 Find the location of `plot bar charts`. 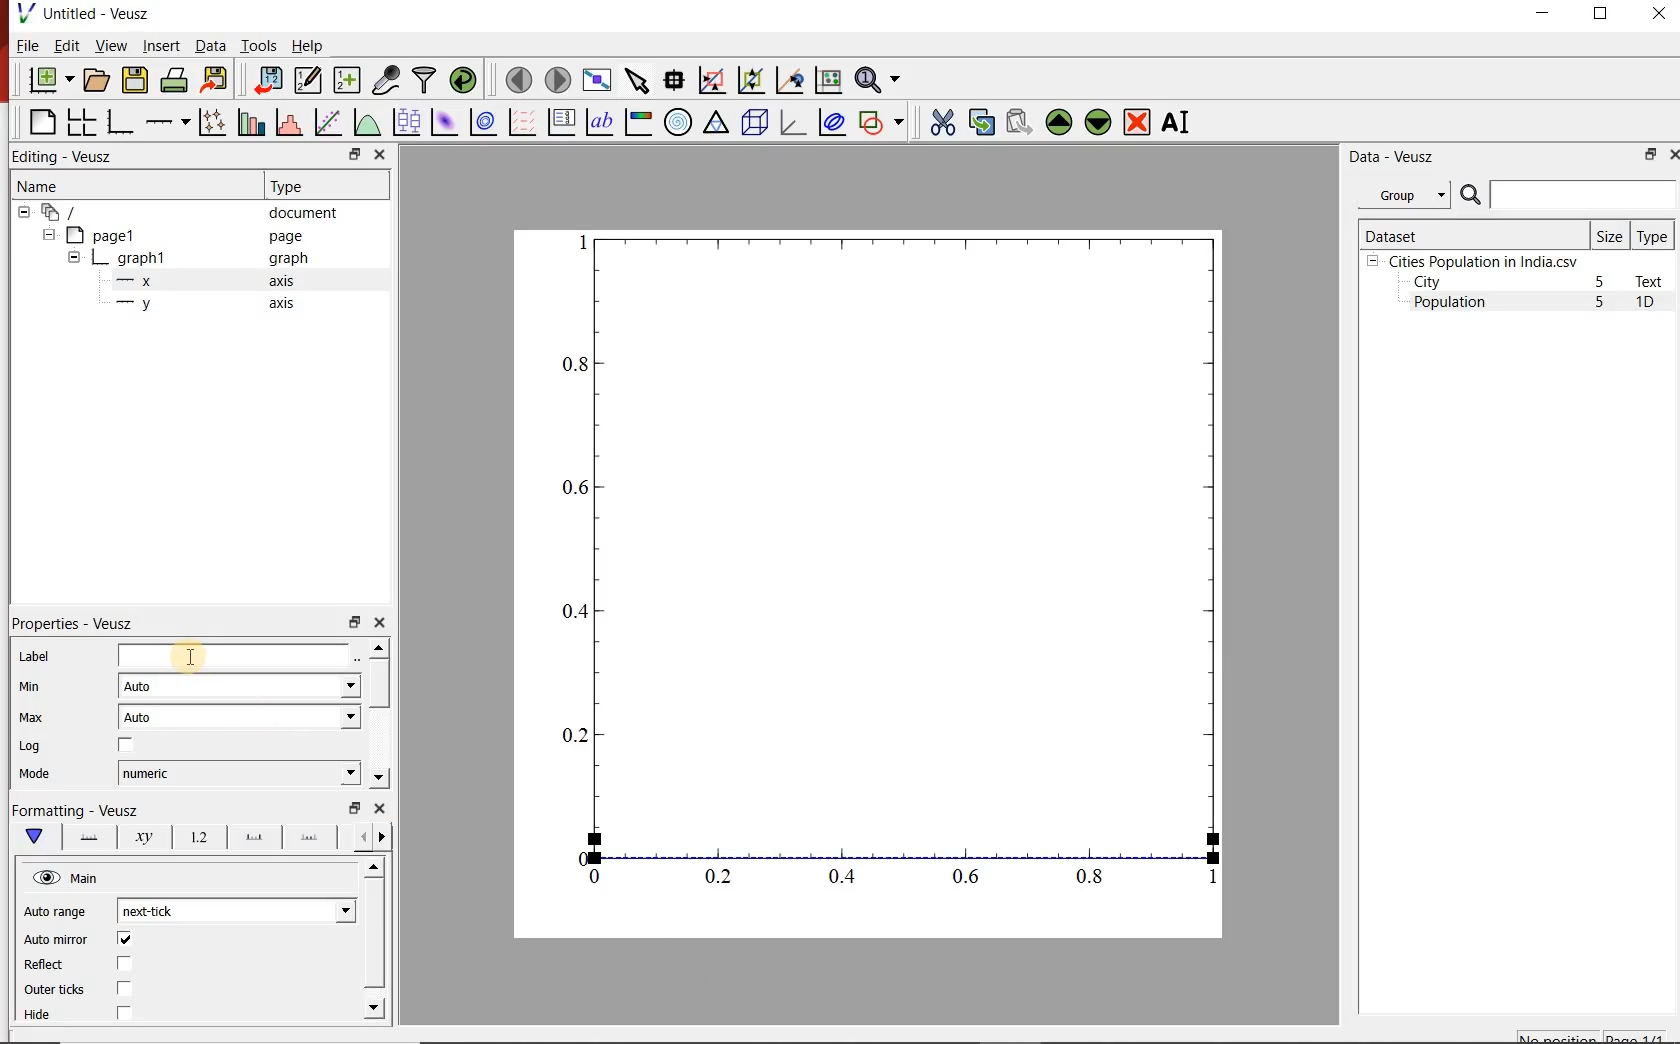

plot bar charts is located at coordinates (248, 122).